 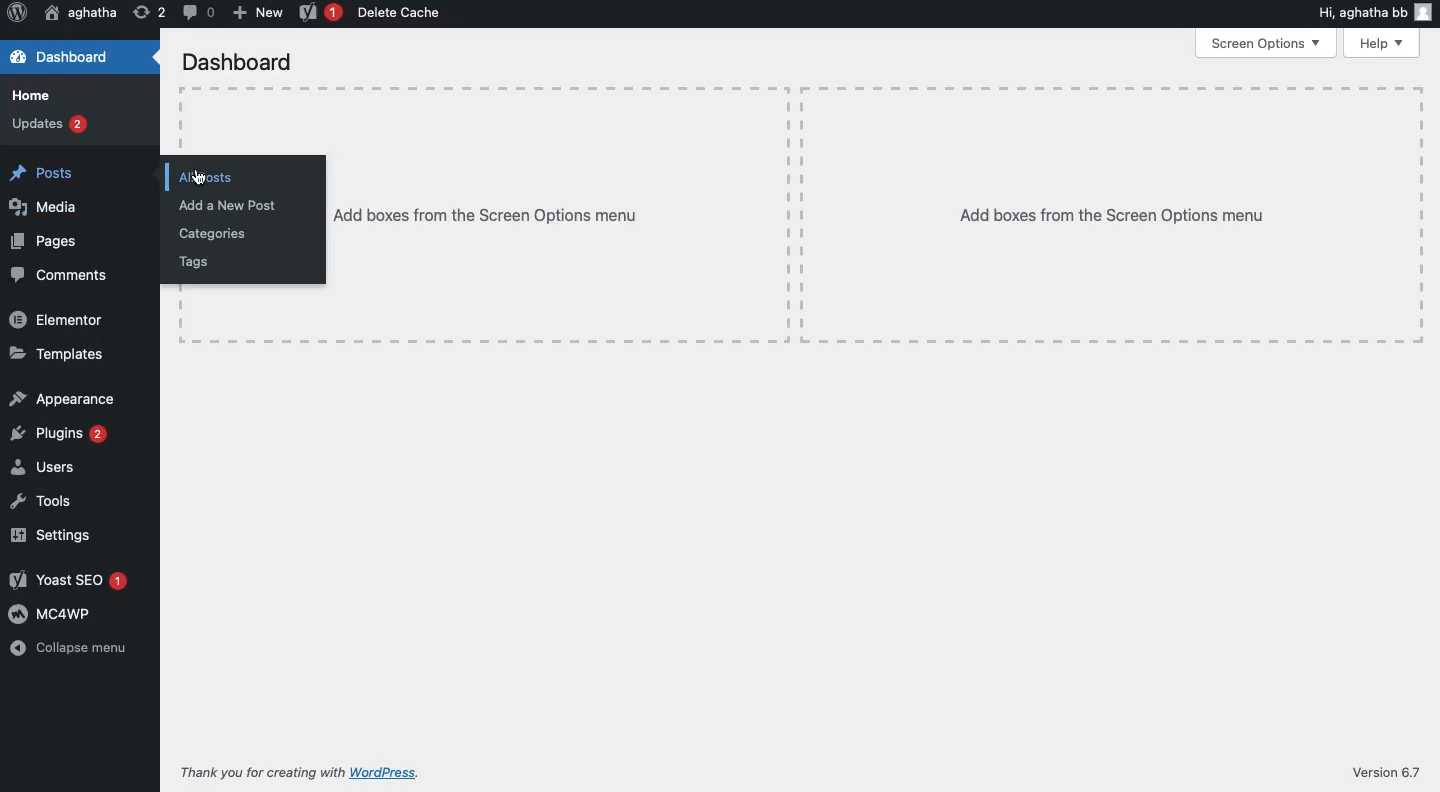 What do you see at coordinates (59, 320) in the screenshot?
I see `Elementor` at bounding box center [59, 320].